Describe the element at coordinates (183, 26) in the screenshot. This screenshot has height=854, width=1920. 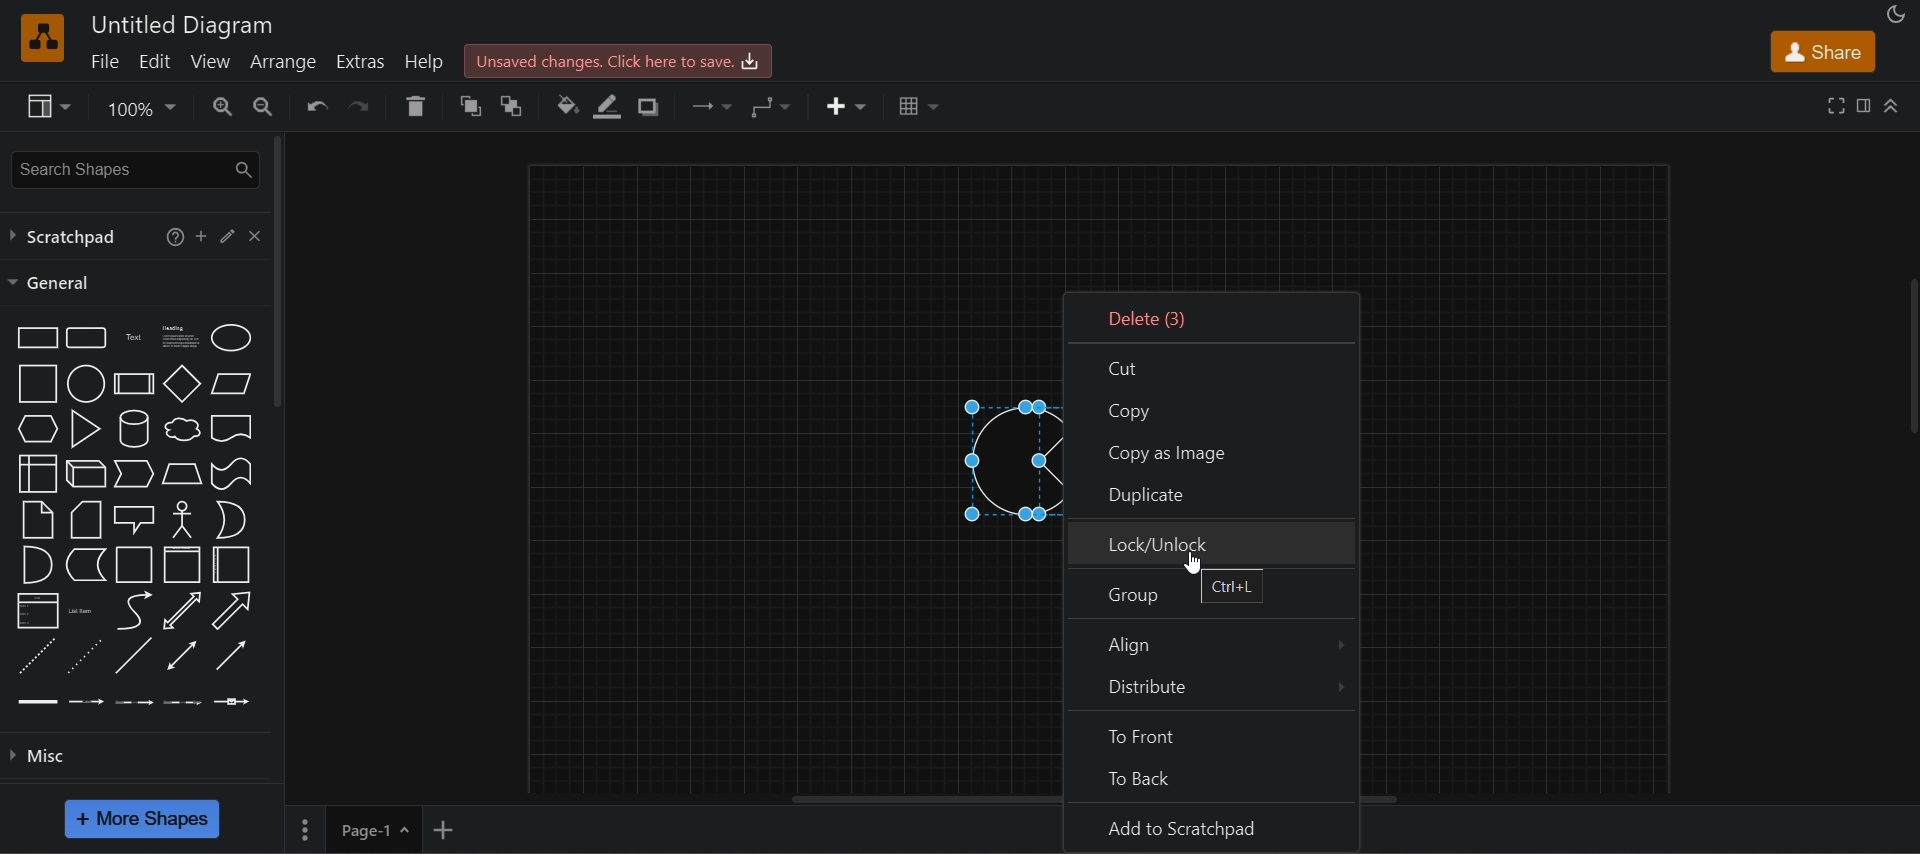
I see `title` at that location.